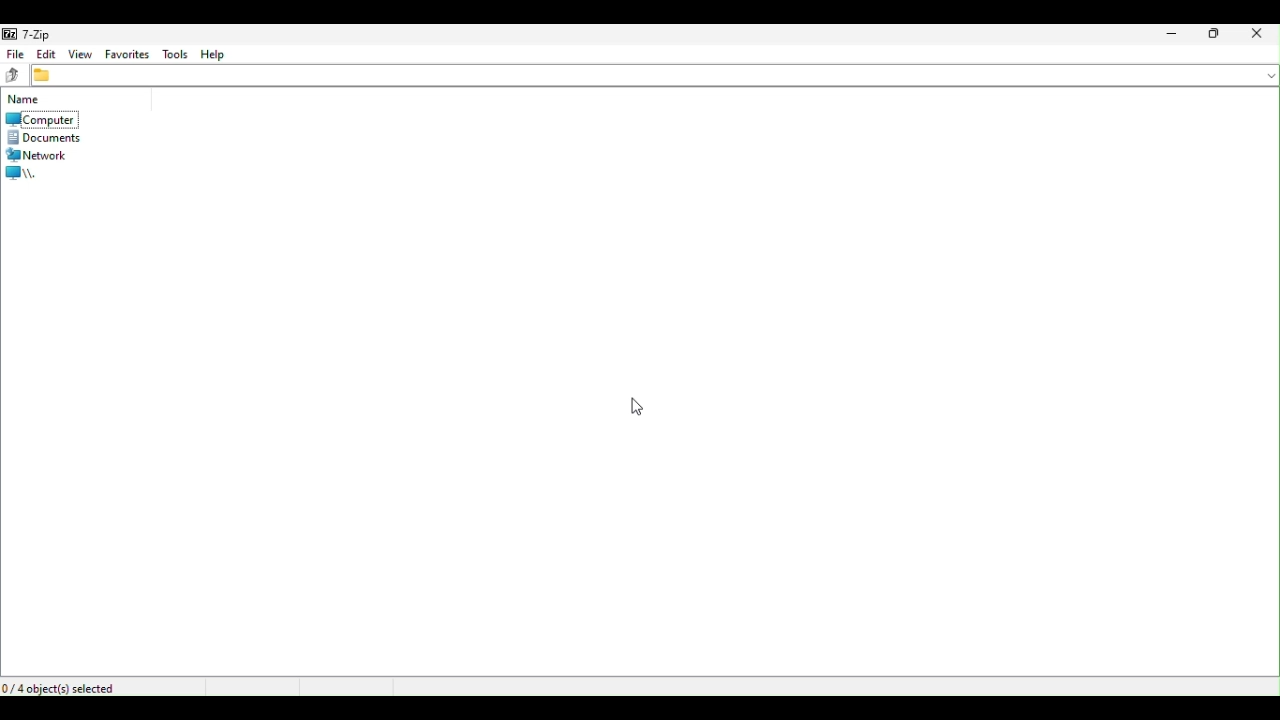  What do you see at coordinates (40, 155) in the screenshot?
I see `Network` at bounding box center [40, 155].